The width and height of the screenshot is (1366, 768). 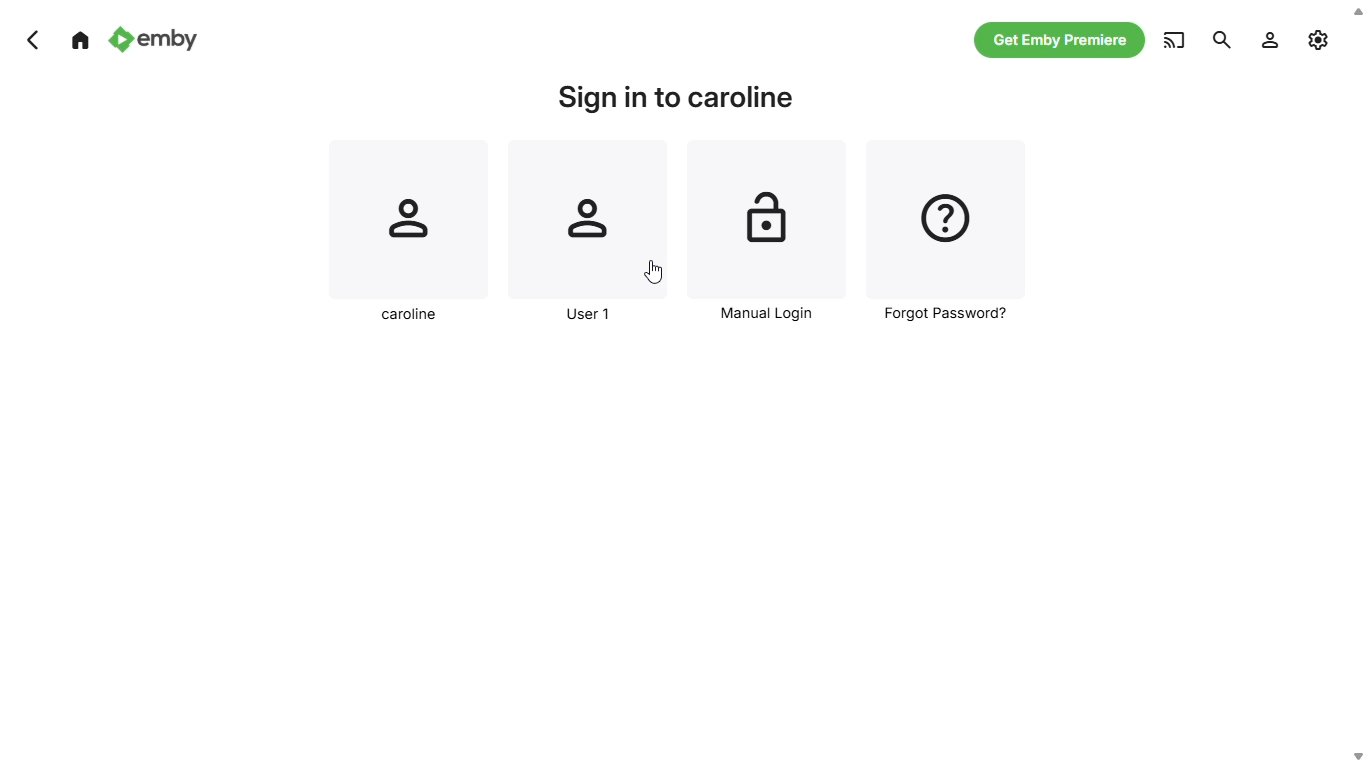 I want to click on cursor, so click(x=654, y=272).